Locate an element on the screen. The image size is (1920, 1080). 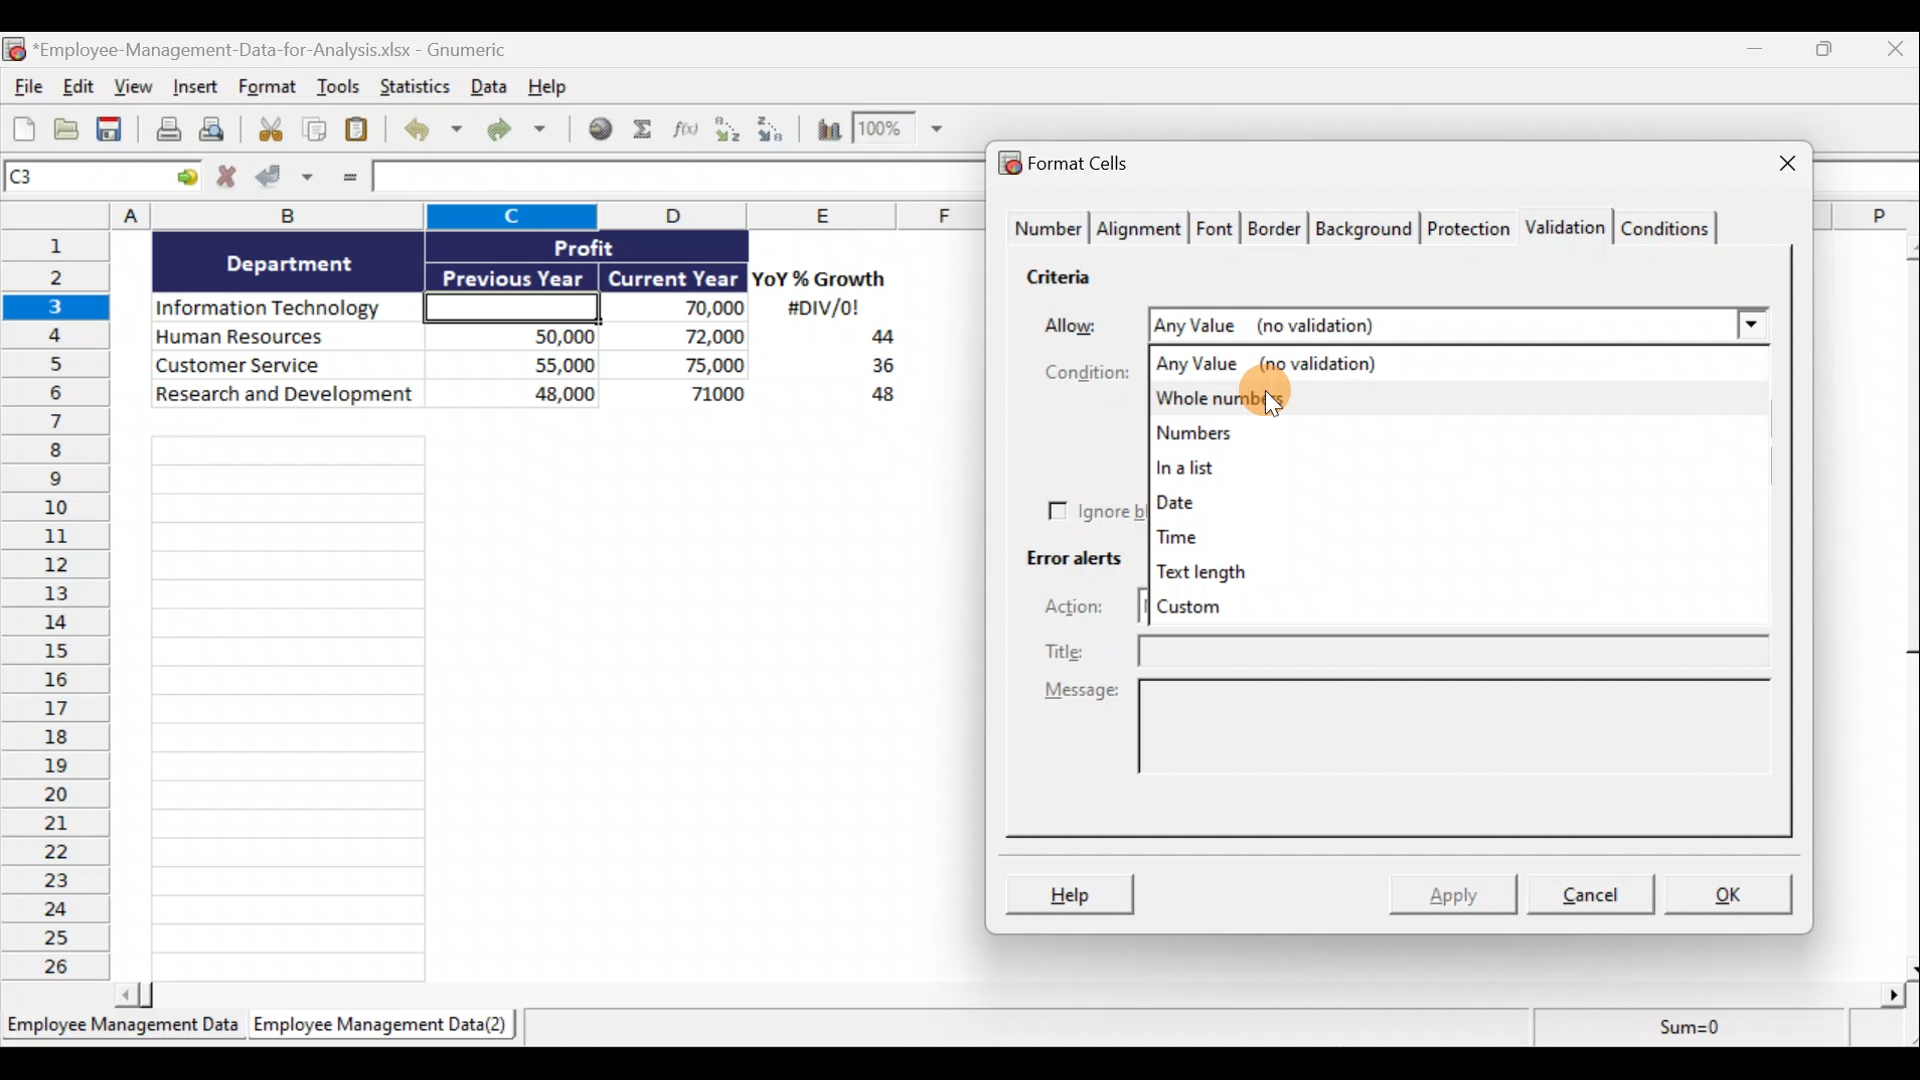
Conditions is located at coordinates (1670, 226).